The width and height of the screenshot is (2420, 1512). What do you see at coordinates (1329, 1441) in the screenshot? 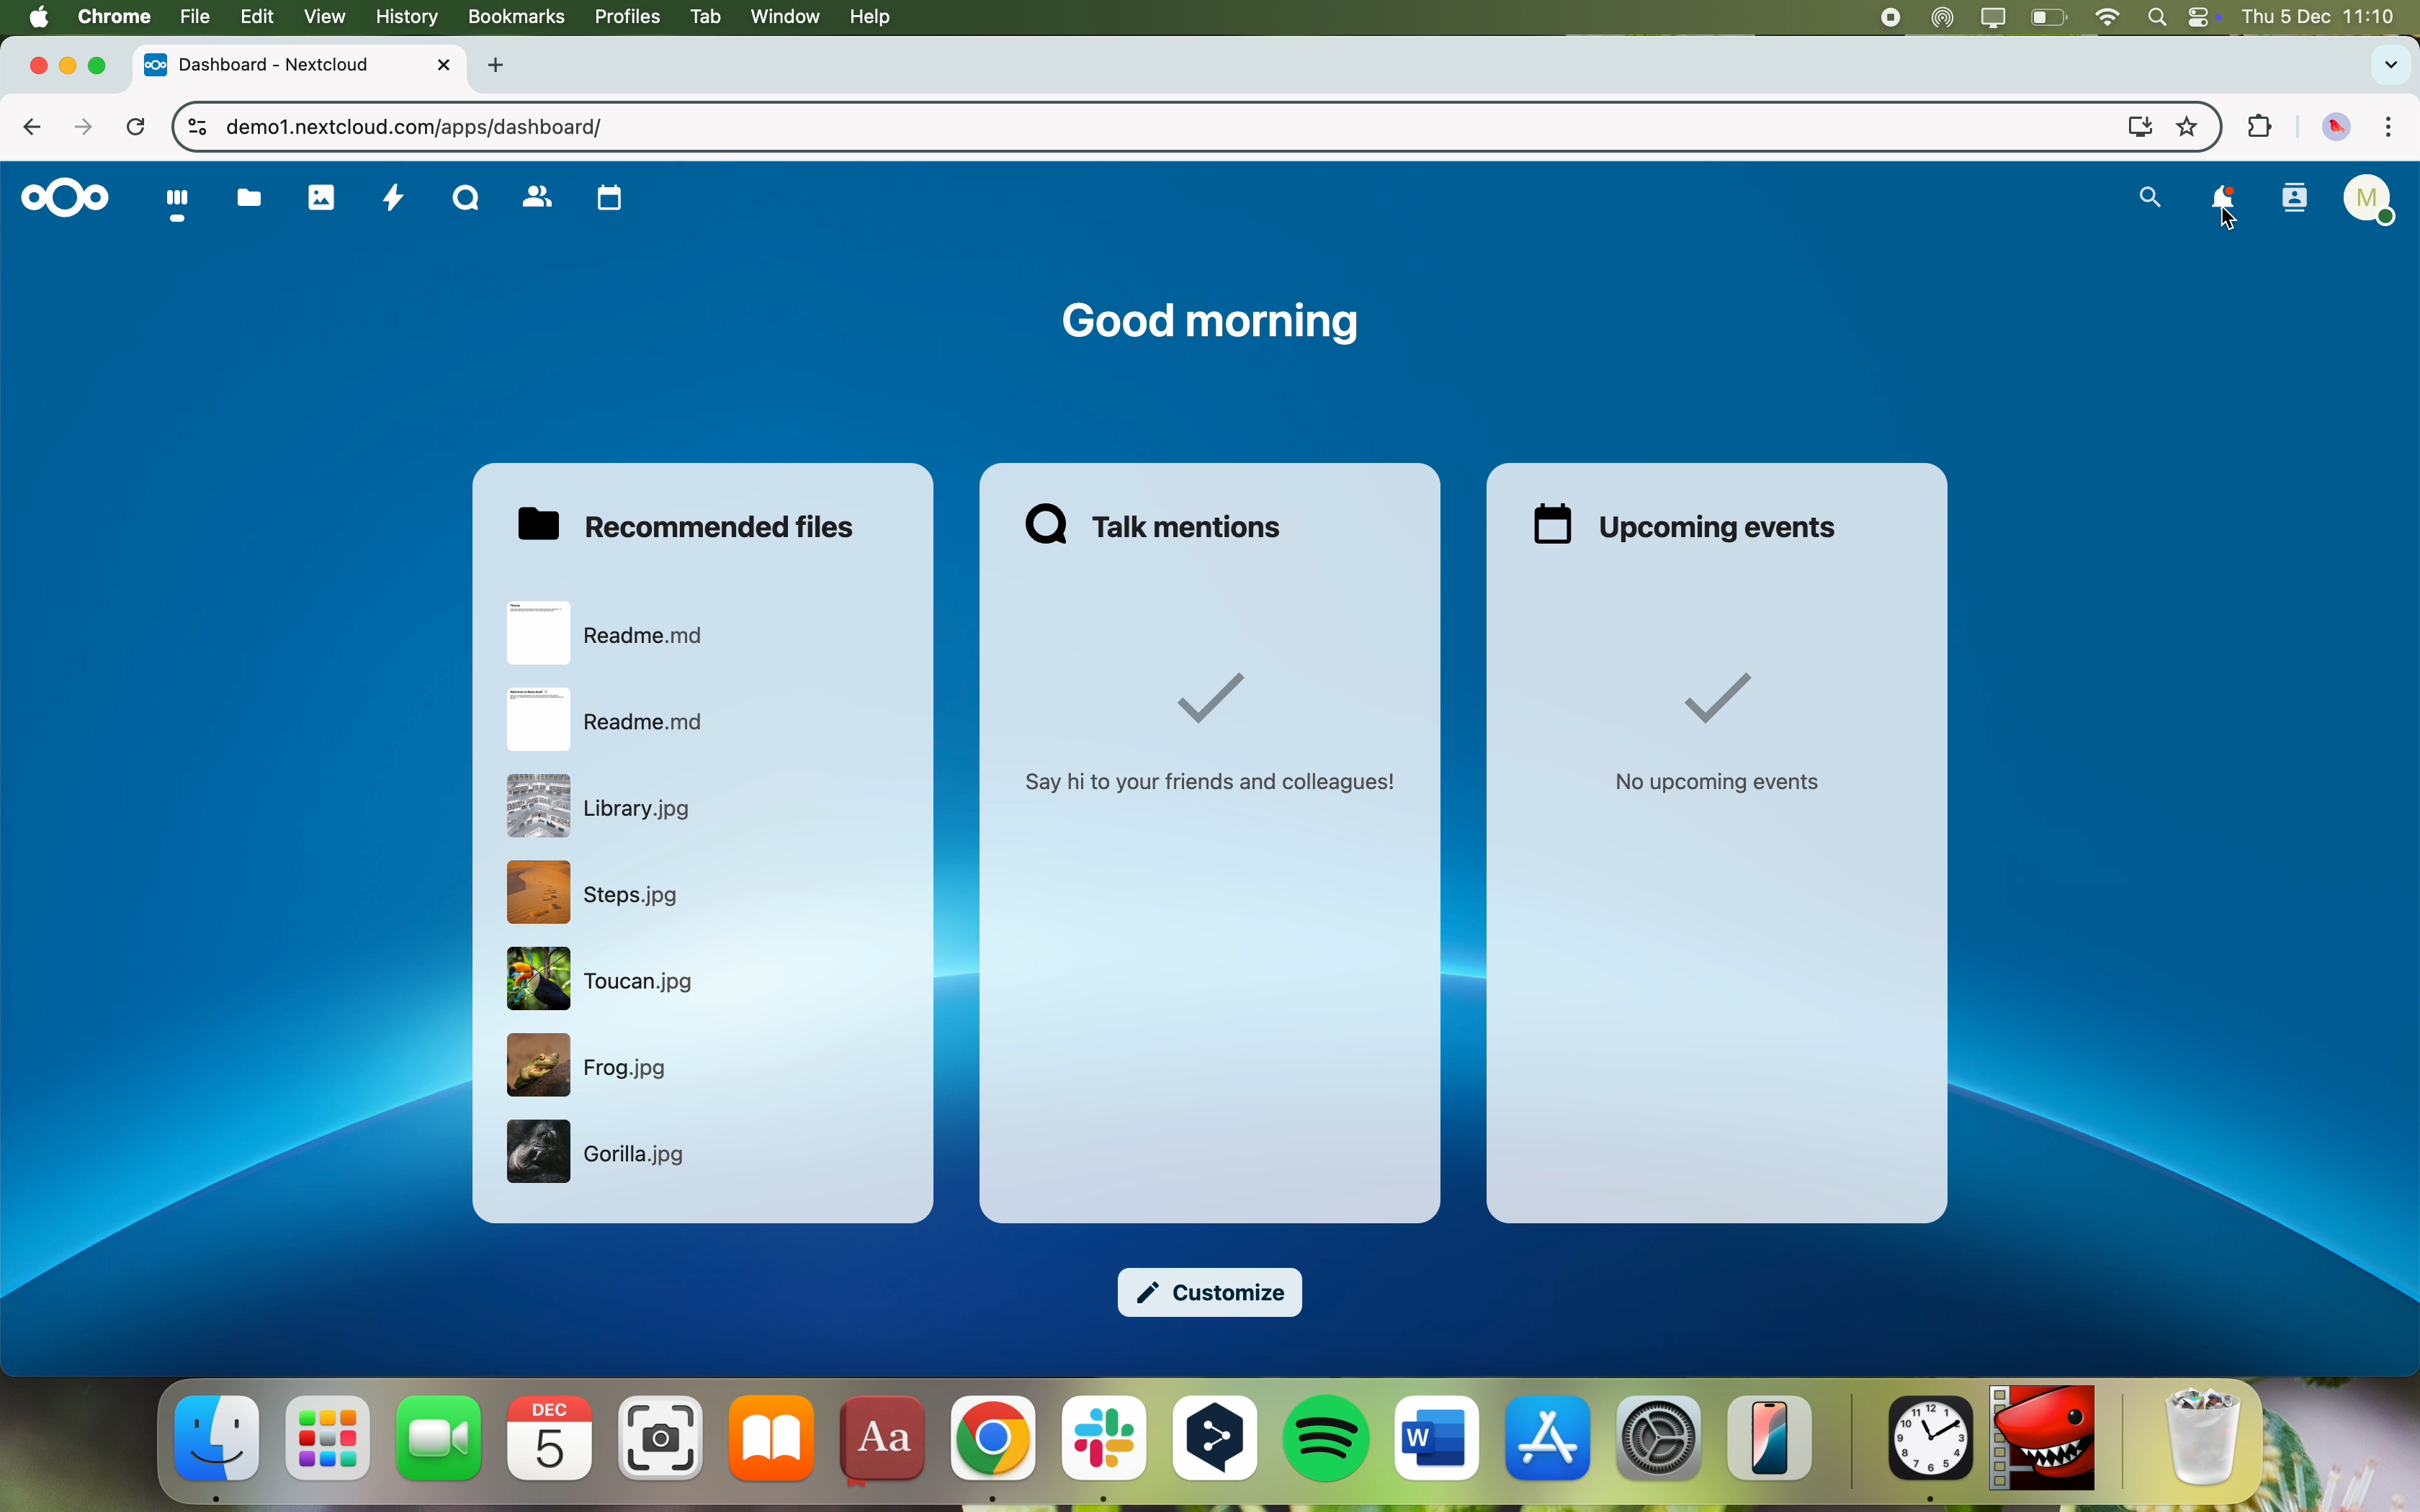
I see `Spotify` at bounding box center [1329, 1441].